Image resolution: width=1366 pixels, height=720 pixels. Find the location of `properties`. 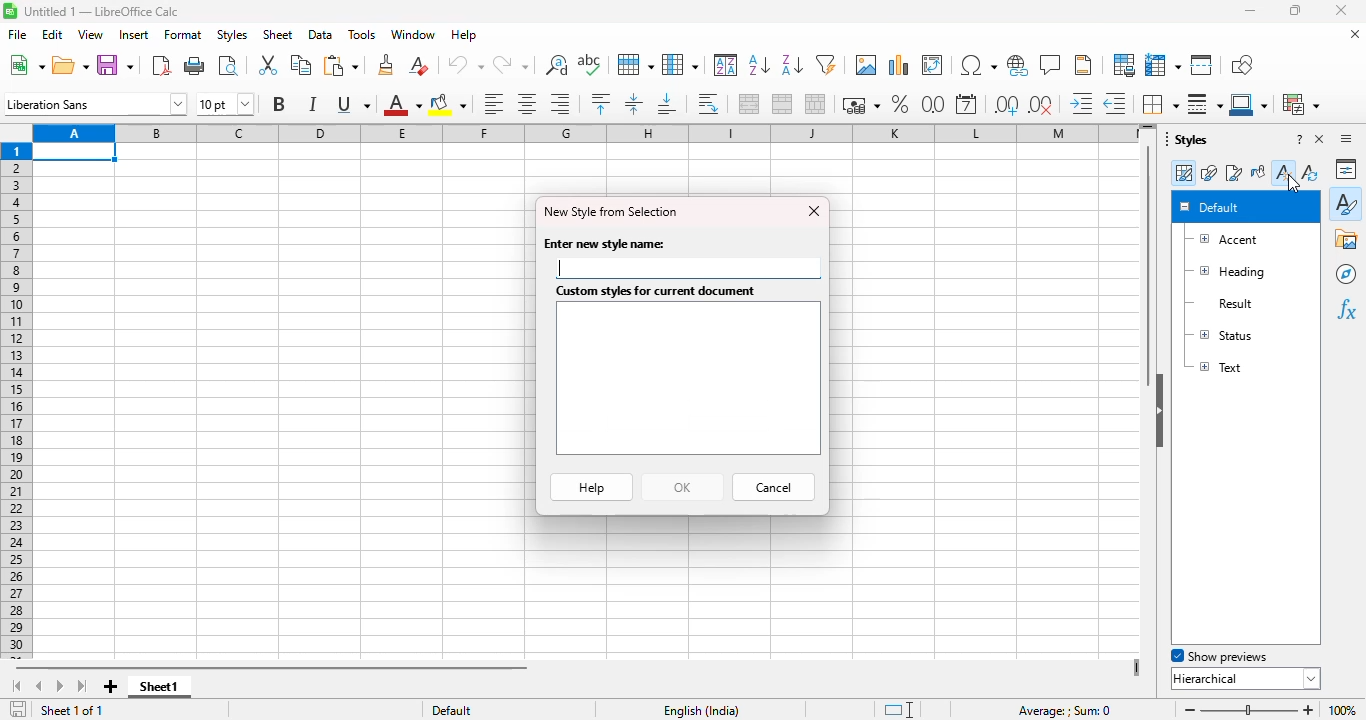

properties is located at coordinates (1347, 169).